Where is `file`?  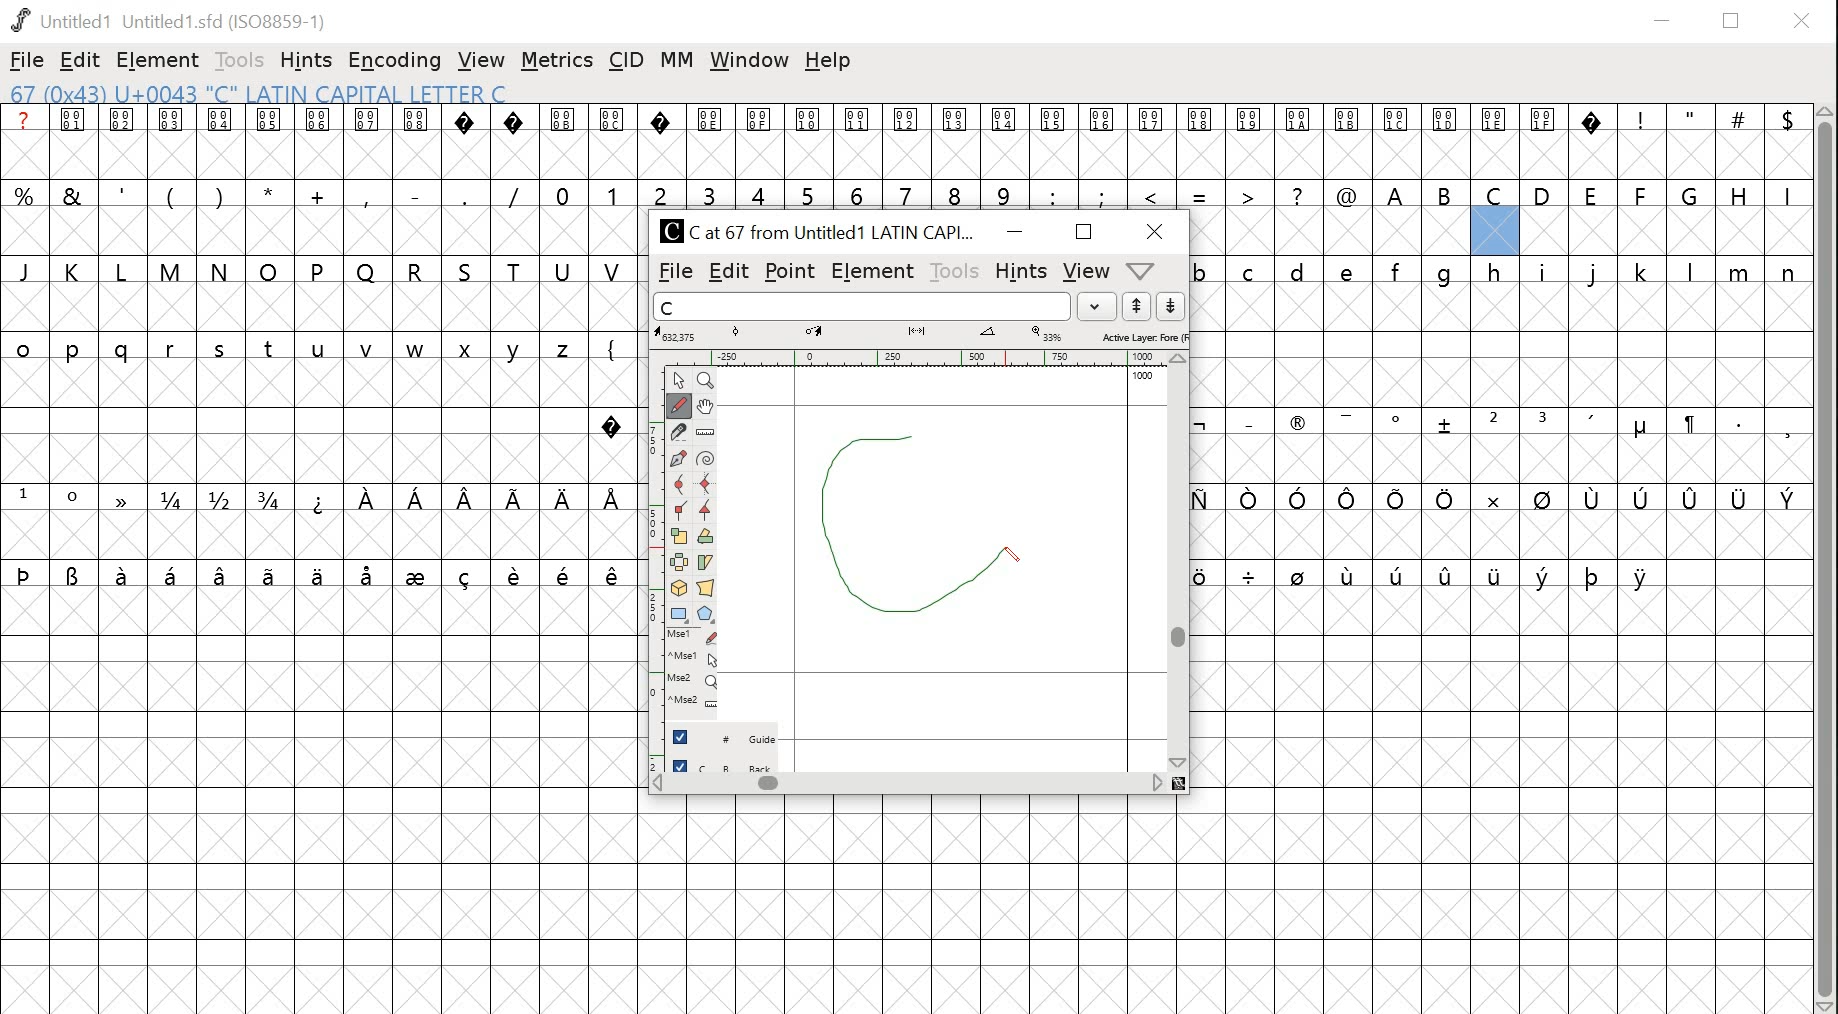 file is located at coordinates (671, 272).